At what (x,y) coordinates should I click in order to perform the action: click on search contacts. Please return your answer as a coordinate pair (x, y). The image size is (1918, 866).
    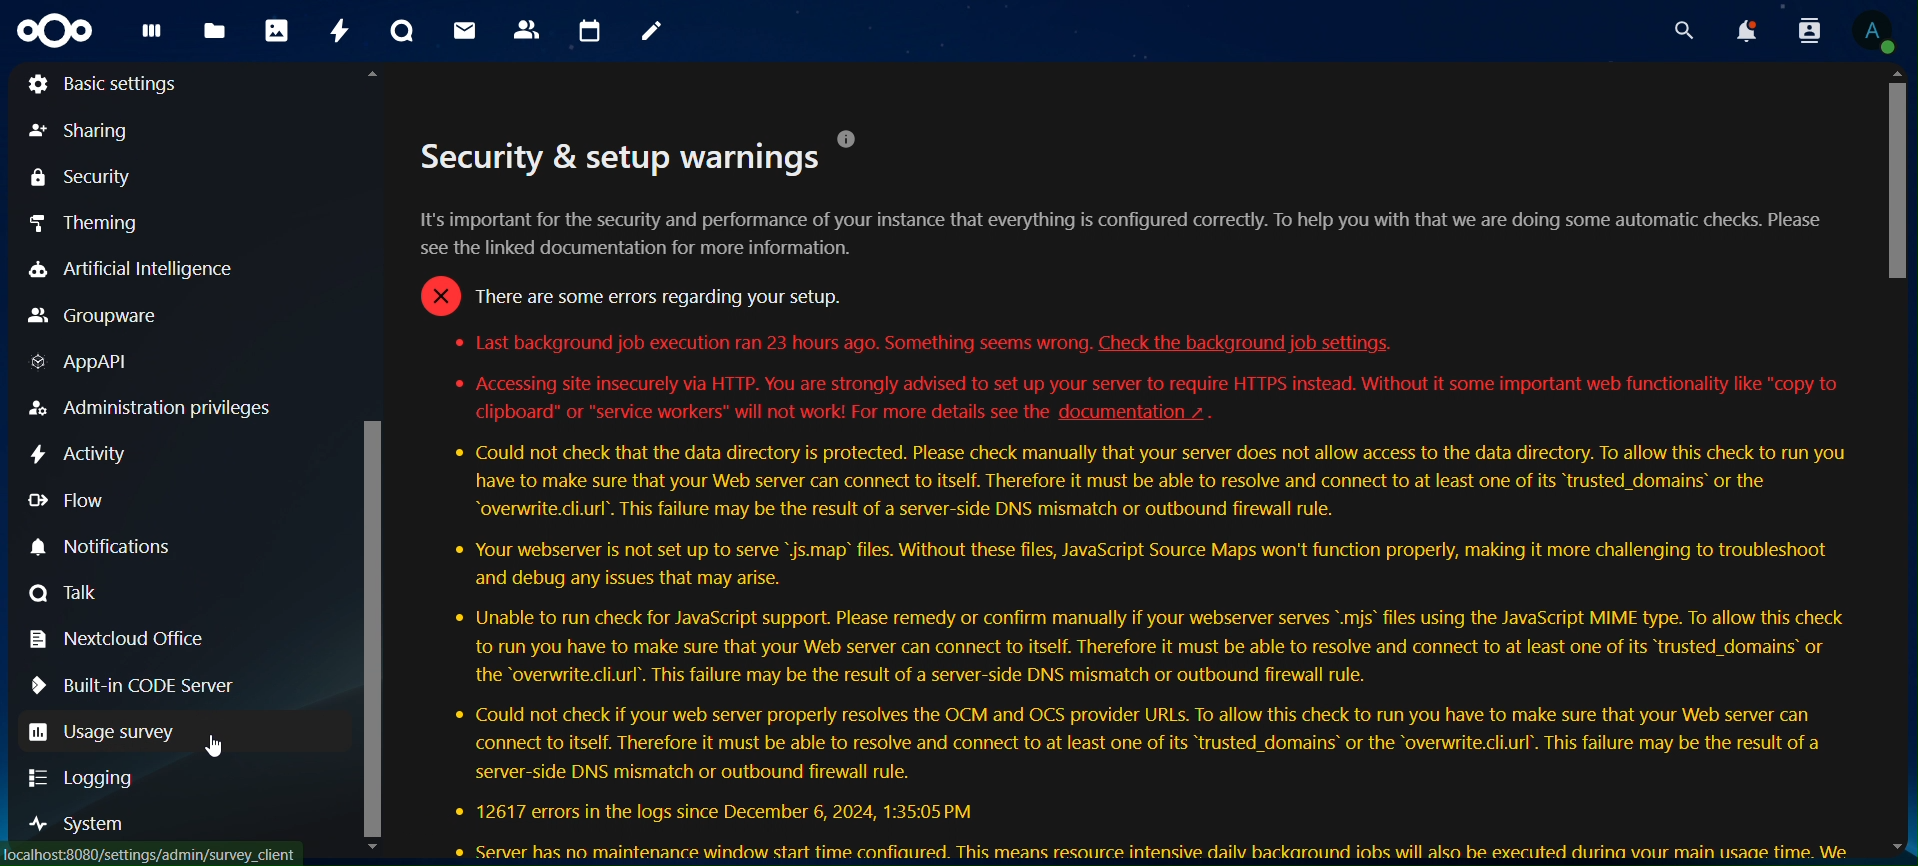
    Looking at the image, I should click on (1809, 30).